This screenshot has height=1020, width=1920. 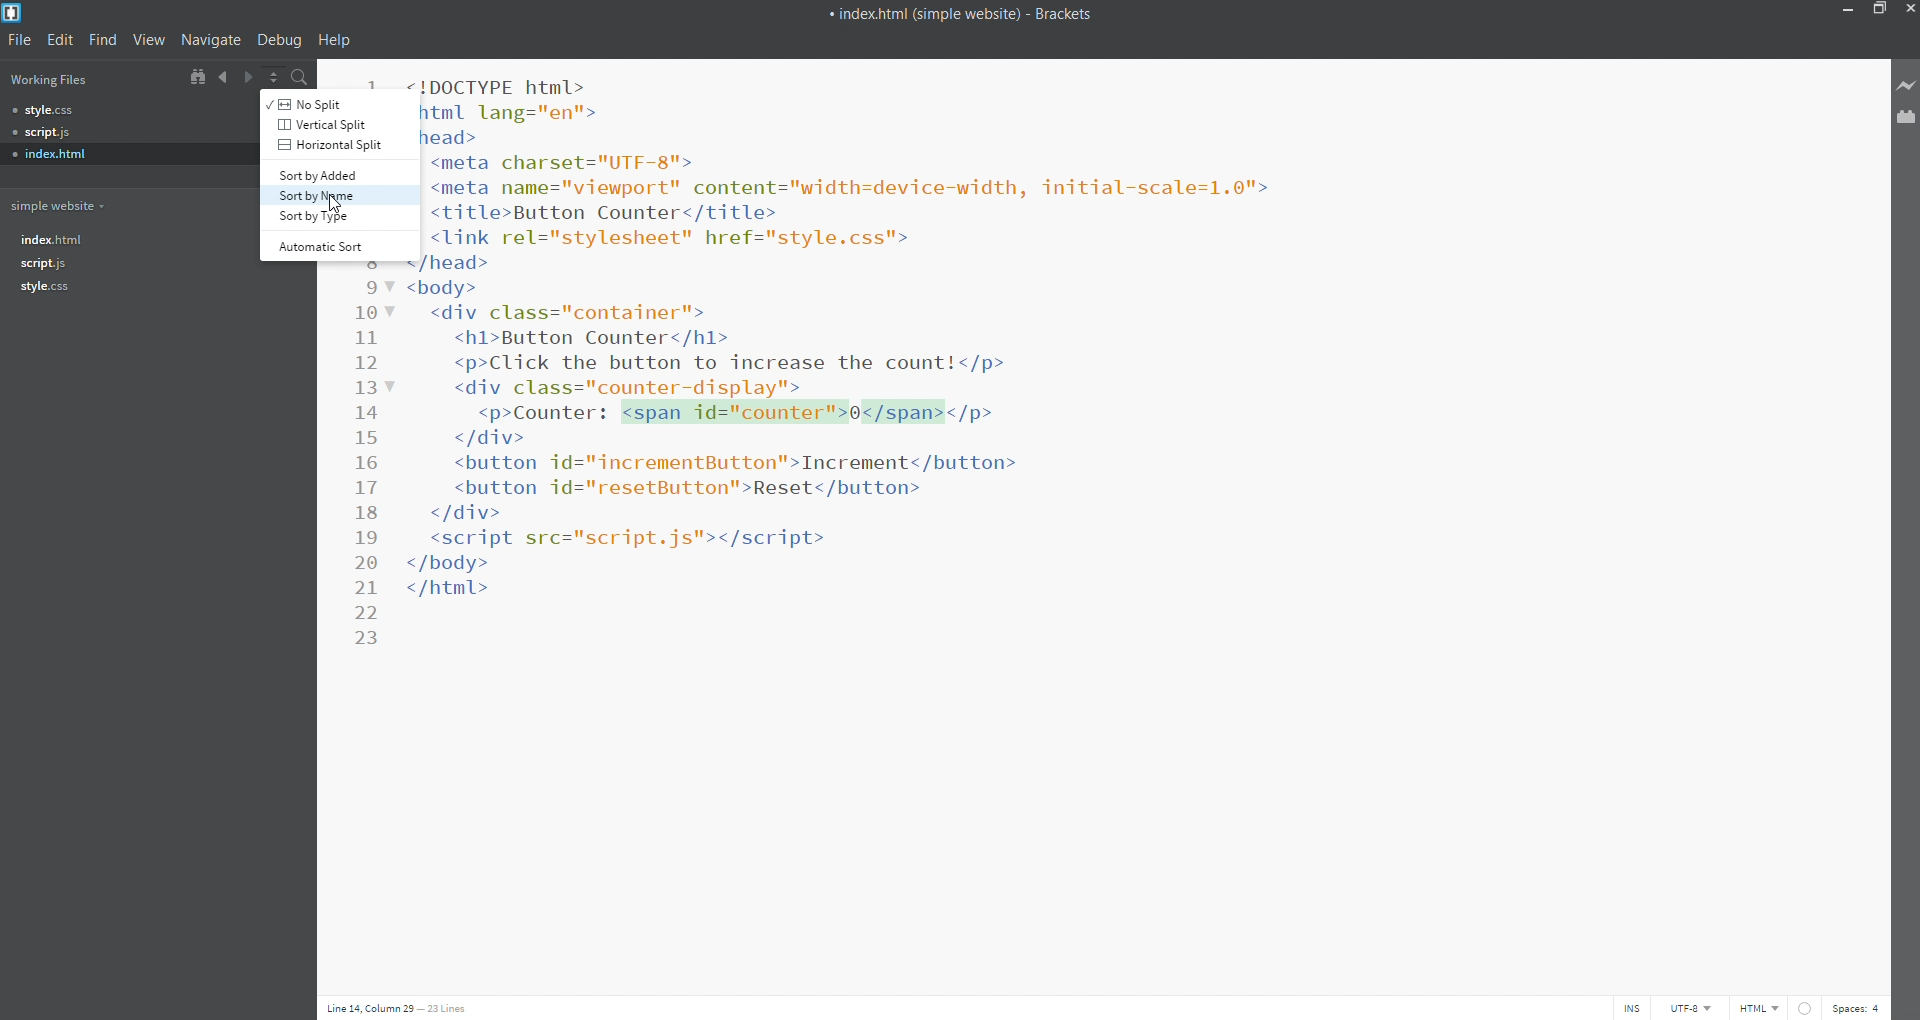 I want to click on navigate backward, so click(x=224, y=75).